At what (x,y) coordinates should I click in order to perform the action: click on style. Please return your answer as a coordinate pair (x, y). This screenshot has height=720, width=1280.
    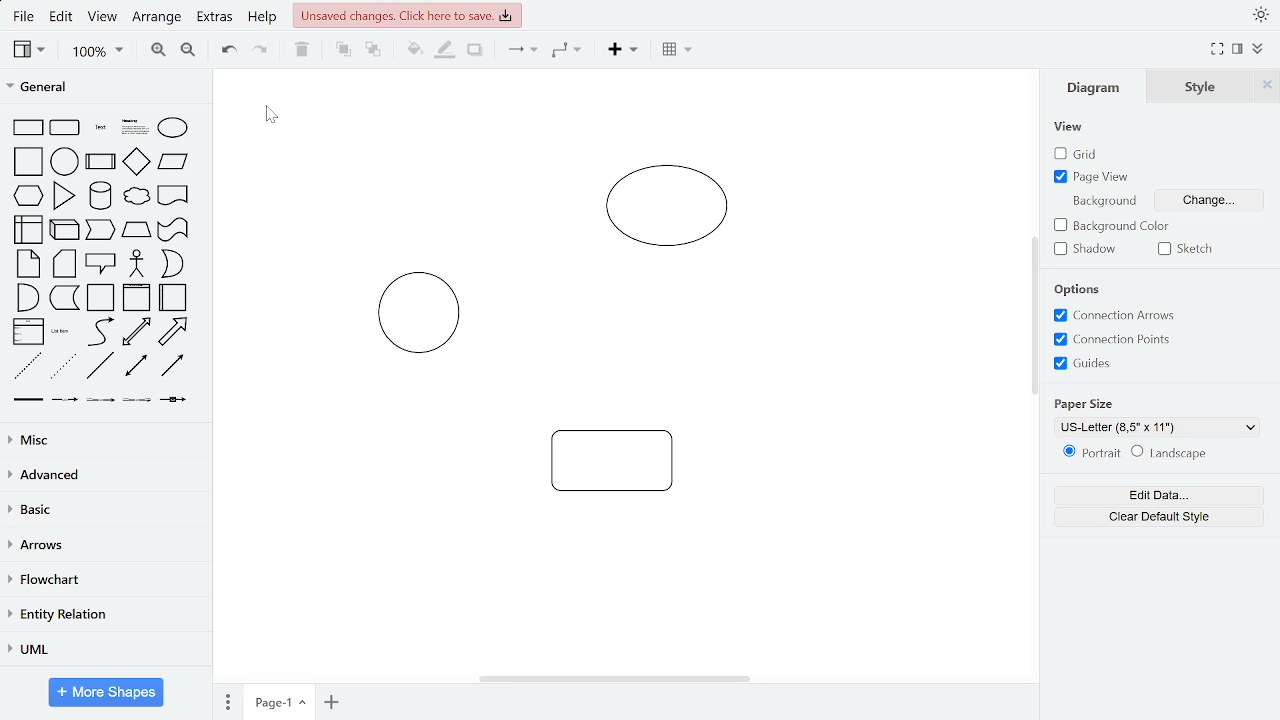
    Looking at the image, I should click on (1205, 86).